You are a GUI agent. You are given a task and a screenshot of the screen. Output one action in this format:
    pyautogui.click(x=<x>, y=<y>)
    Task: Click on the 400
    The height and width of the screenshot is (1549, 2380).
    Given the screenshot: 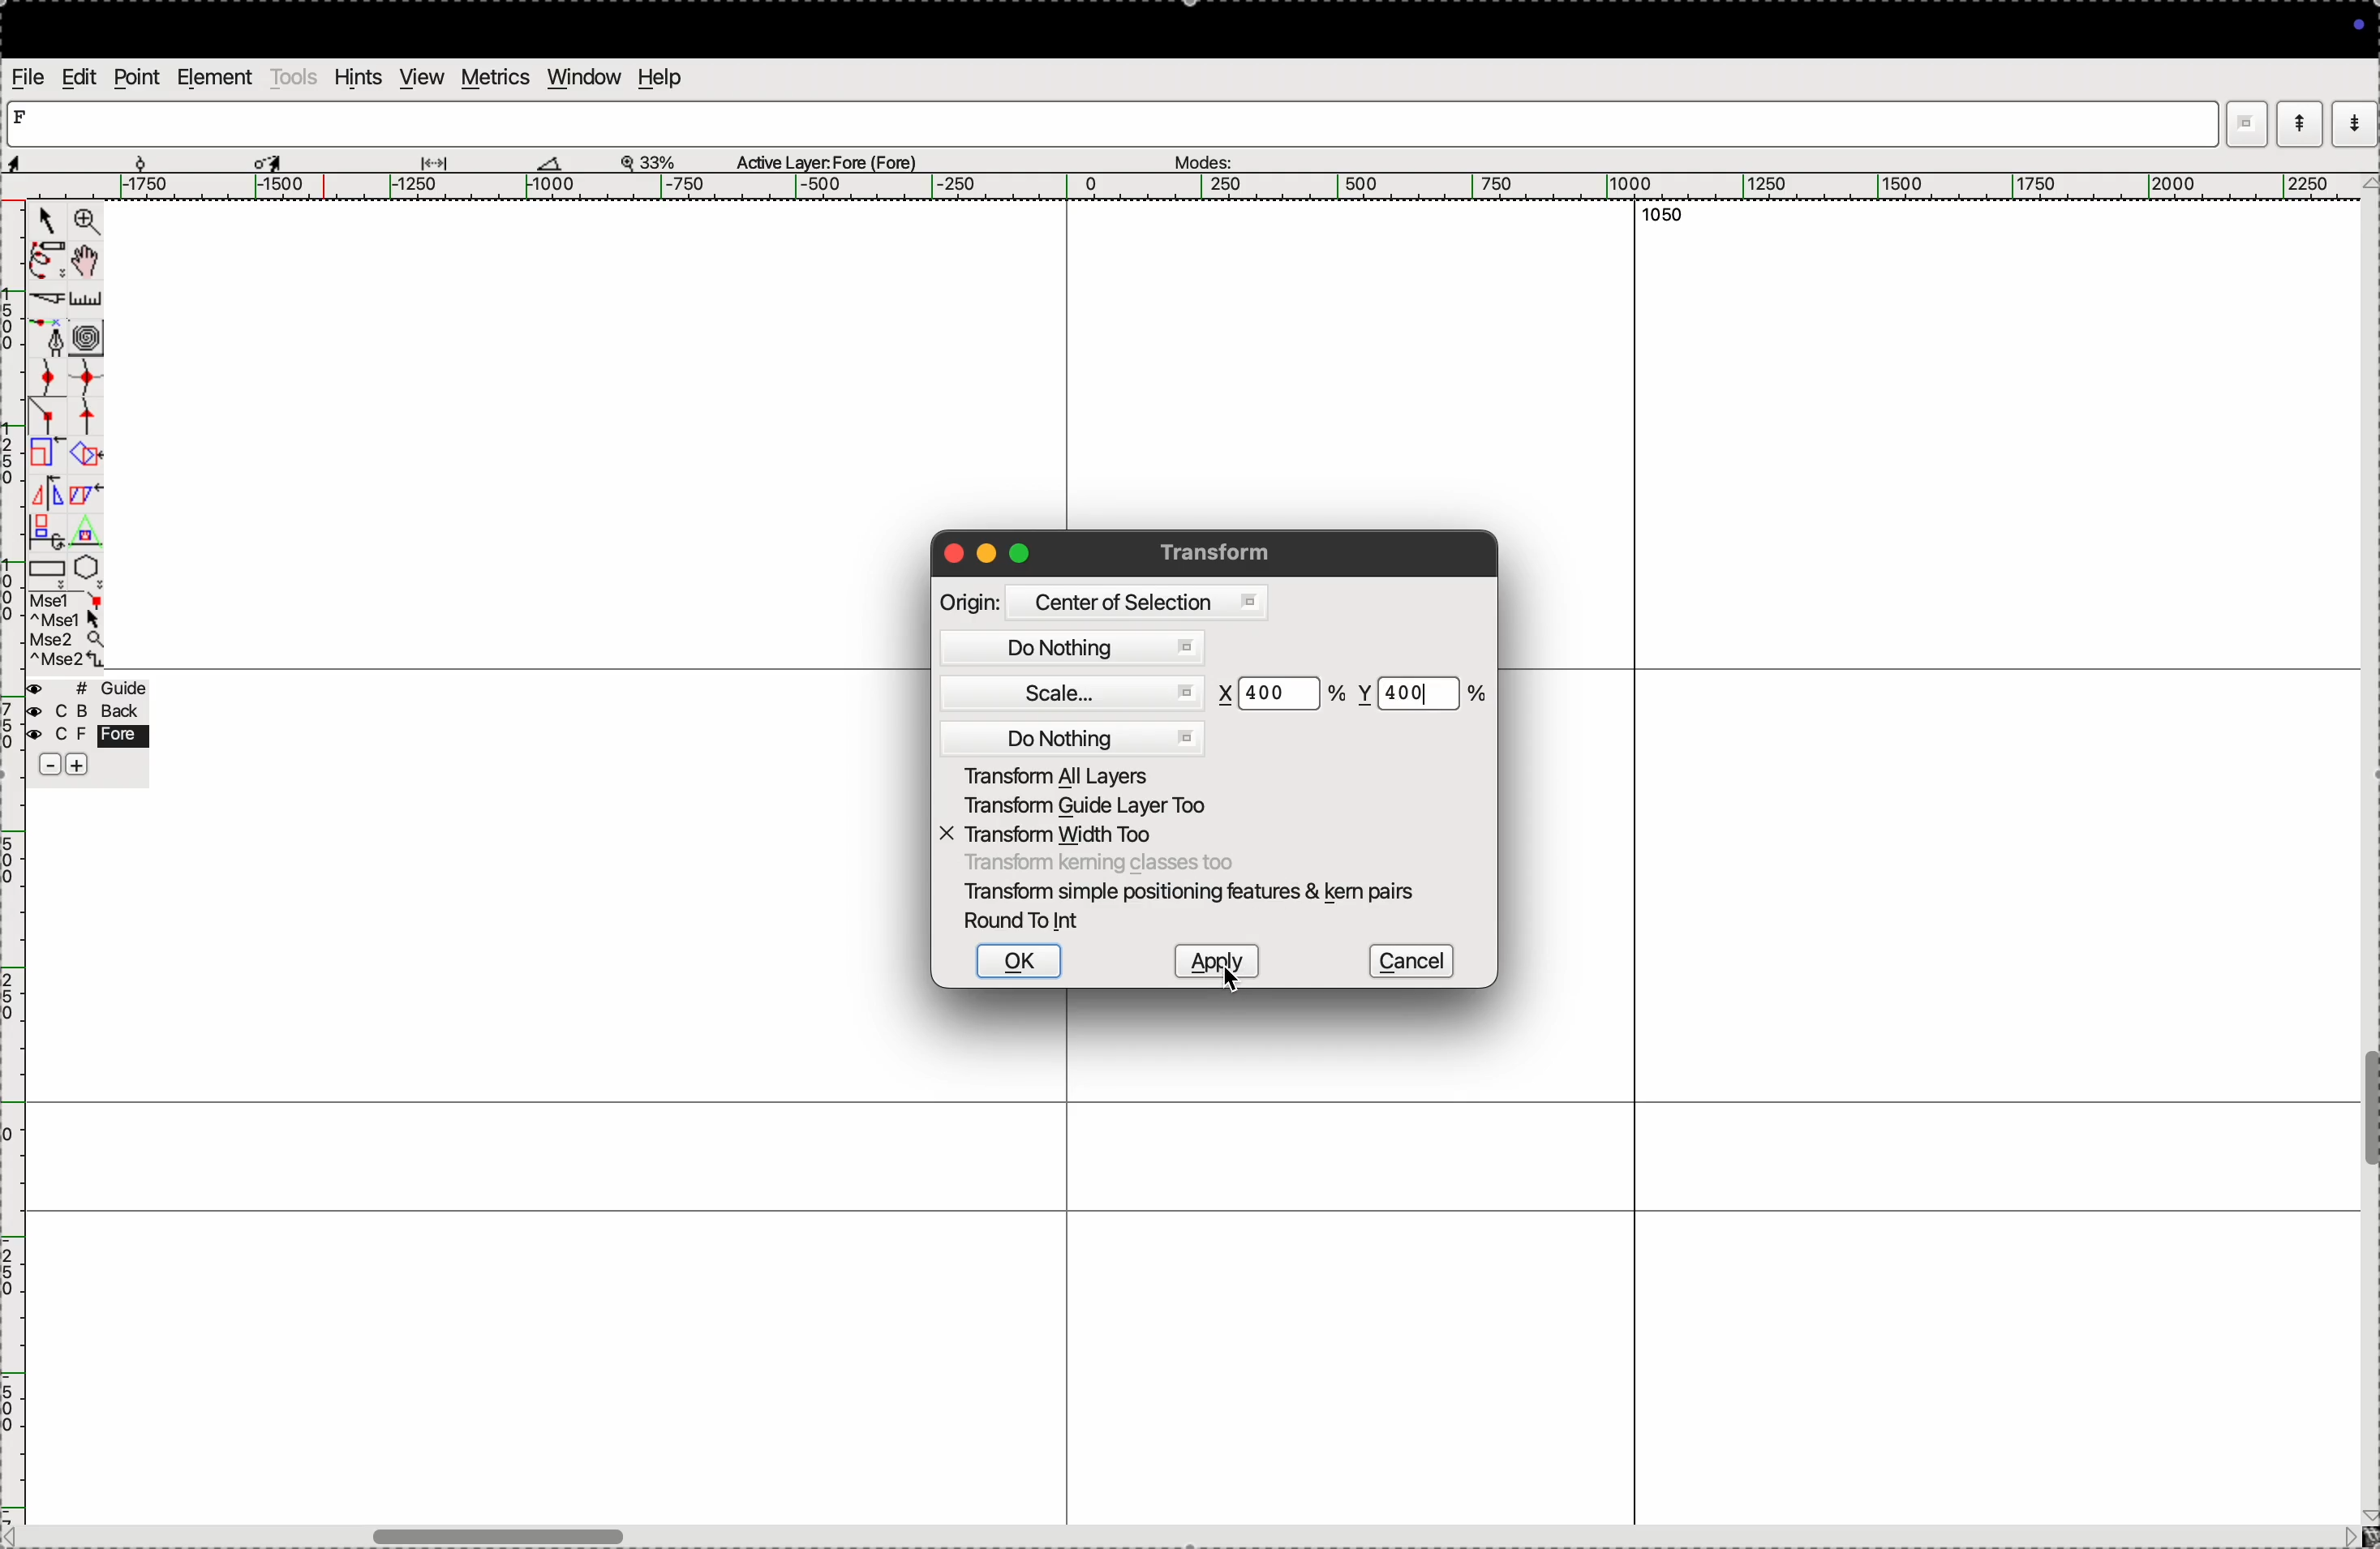 What is the action you would take?
    pyautogui.click(x=1272, y=694)
    